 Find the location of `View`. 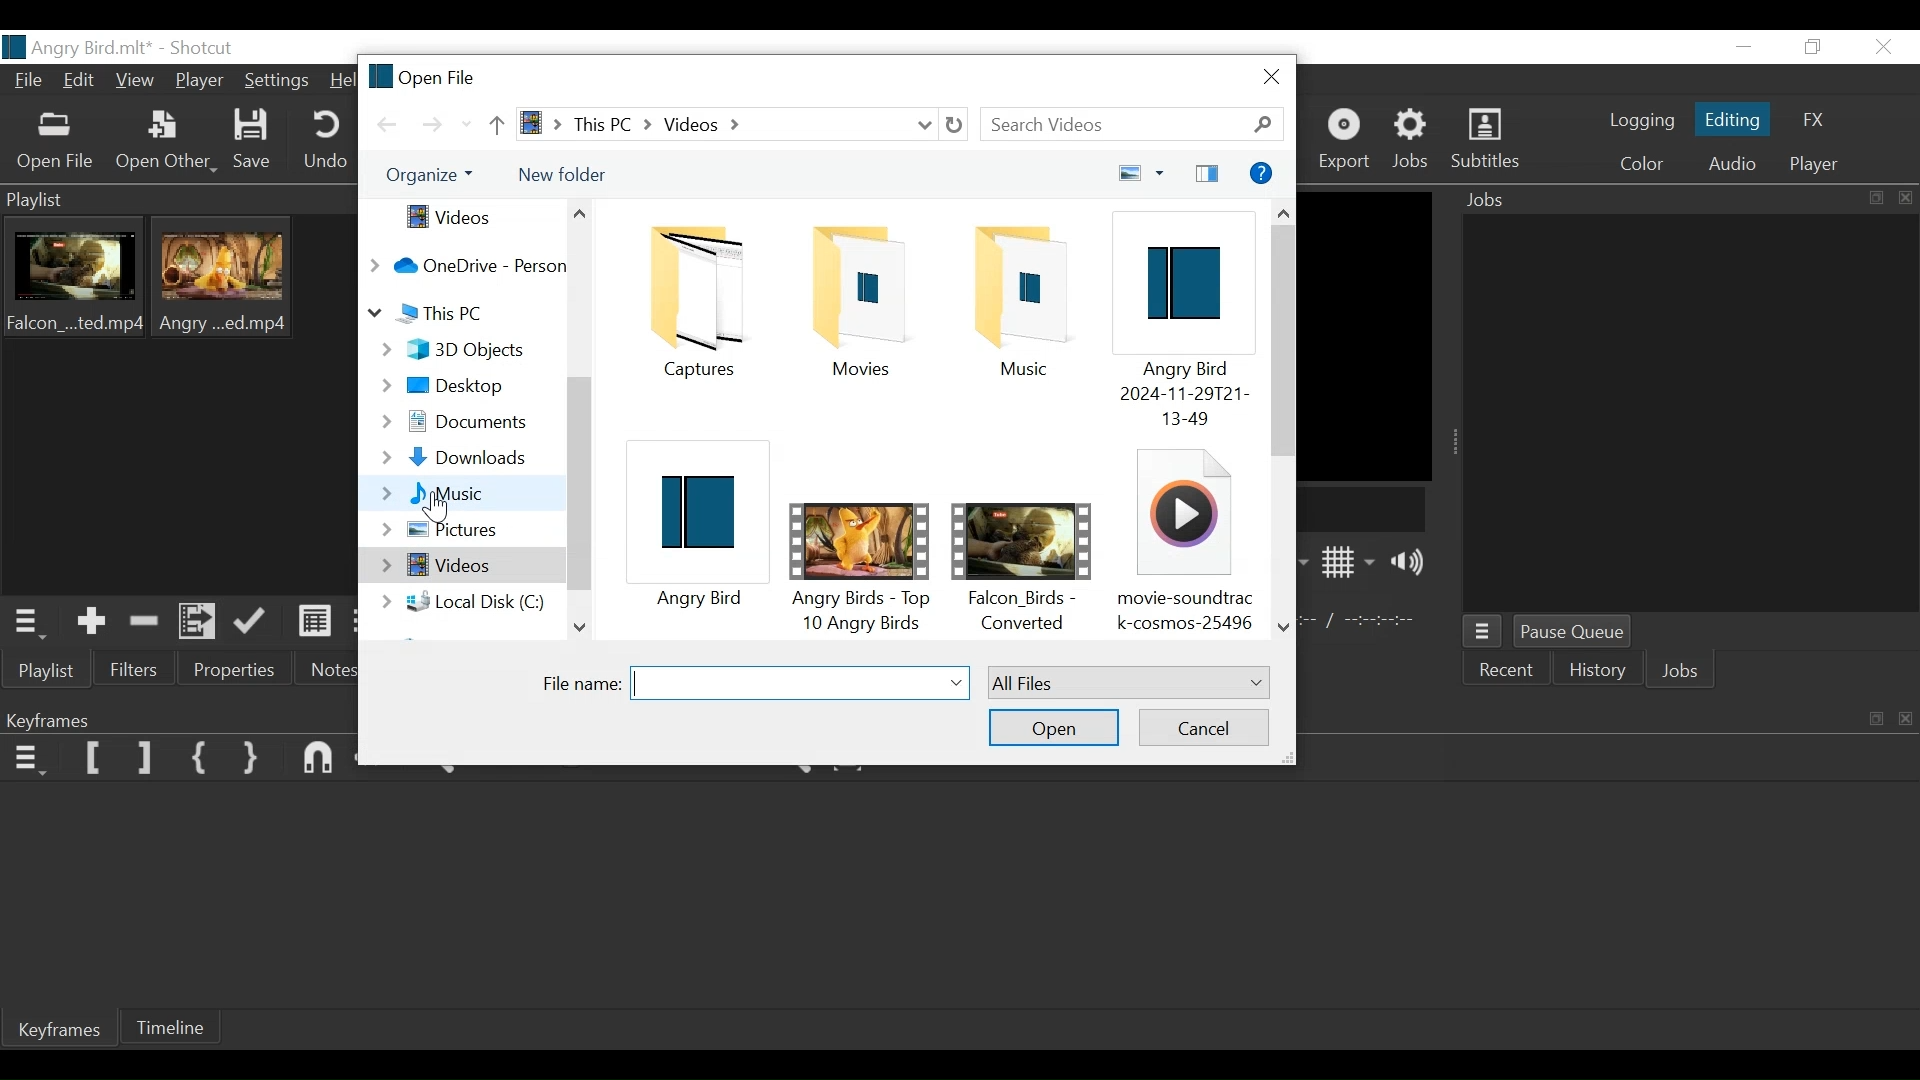

View is located at coordinates (1133, 172).